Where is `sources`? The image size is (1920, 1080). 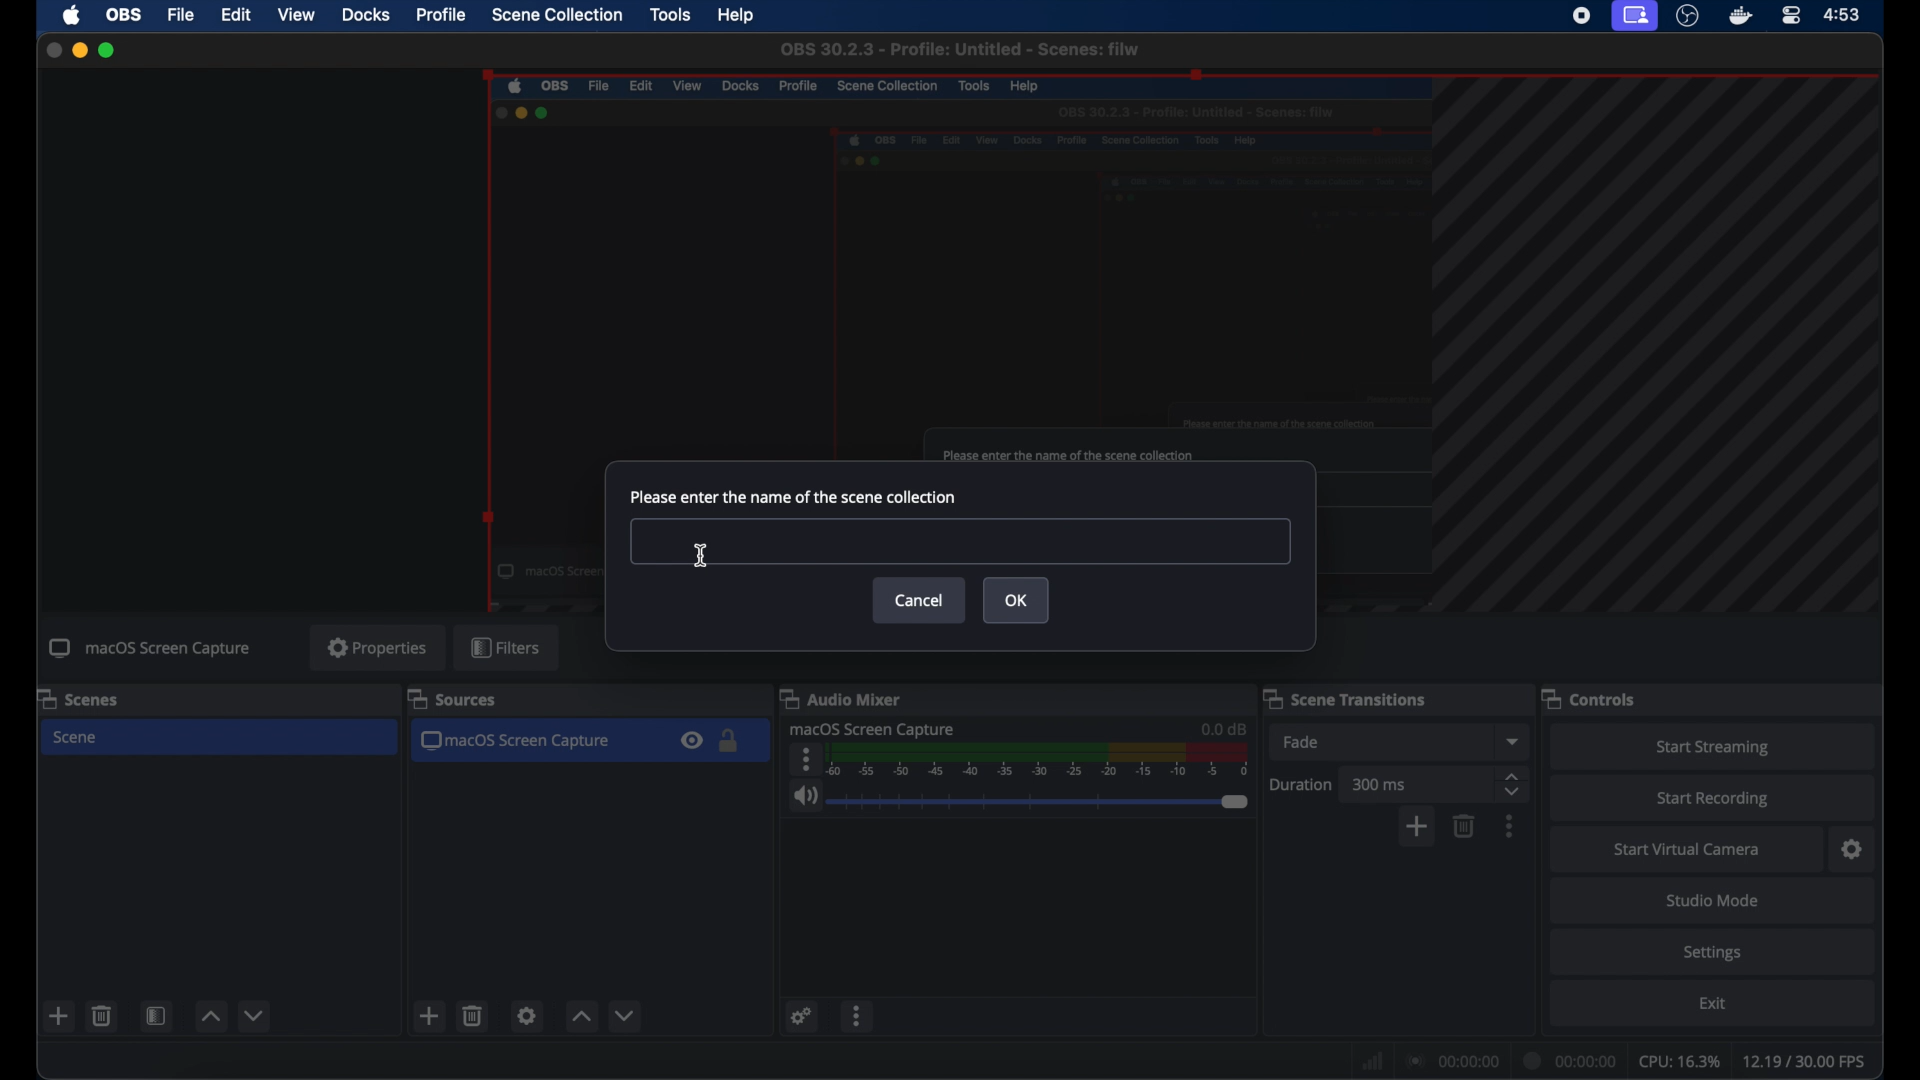
sources is located at coordinates (452, 700).